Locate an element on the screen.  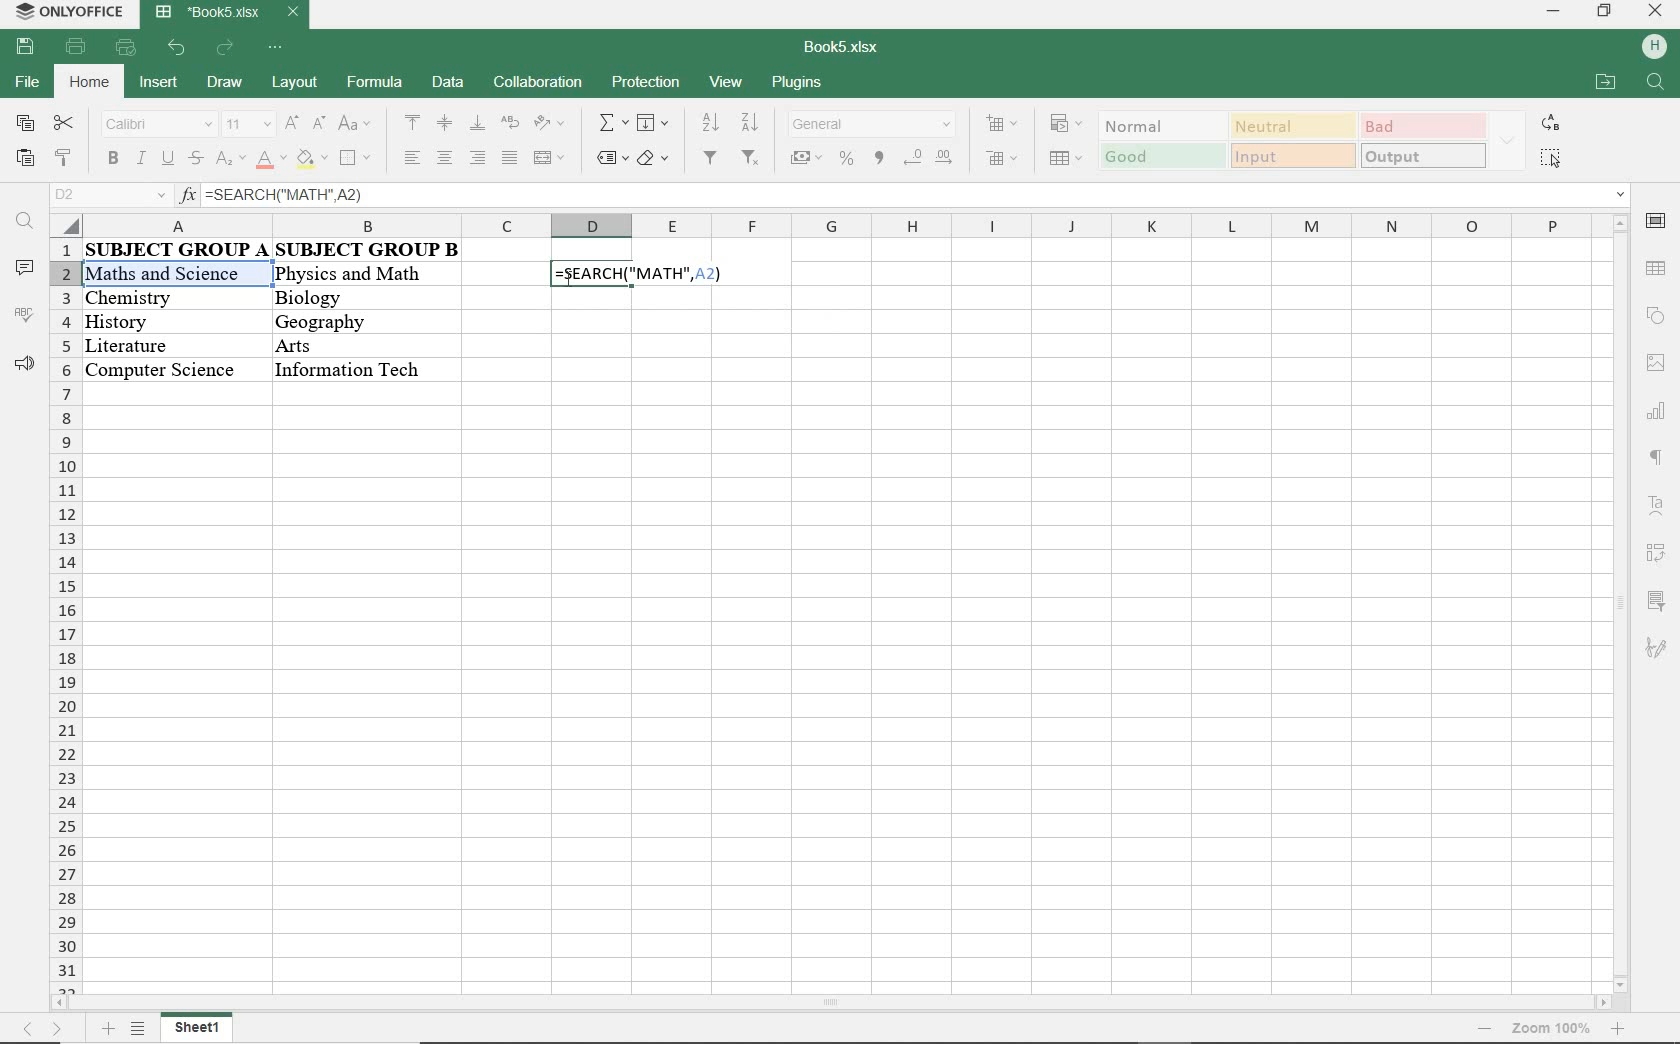
search is located at coordinates (1655, 87).